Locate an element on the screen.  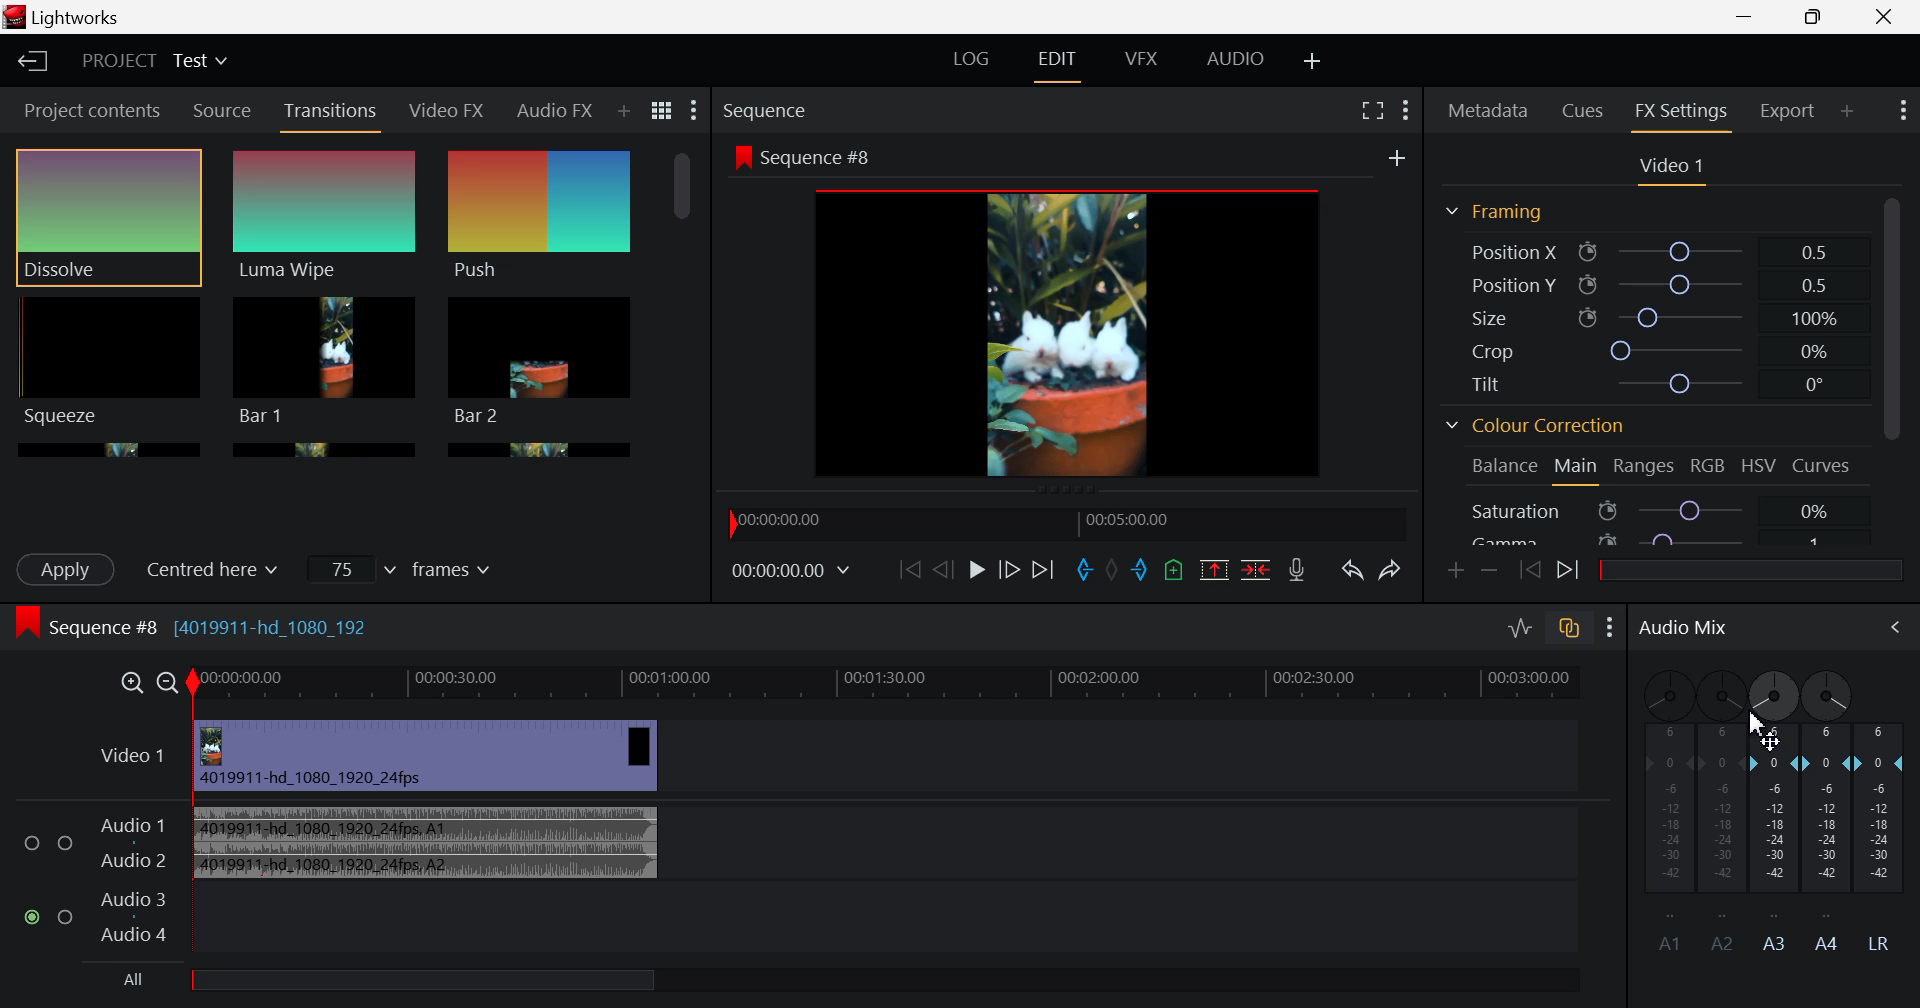
Framing Section is located at coordinates (1498, 212).